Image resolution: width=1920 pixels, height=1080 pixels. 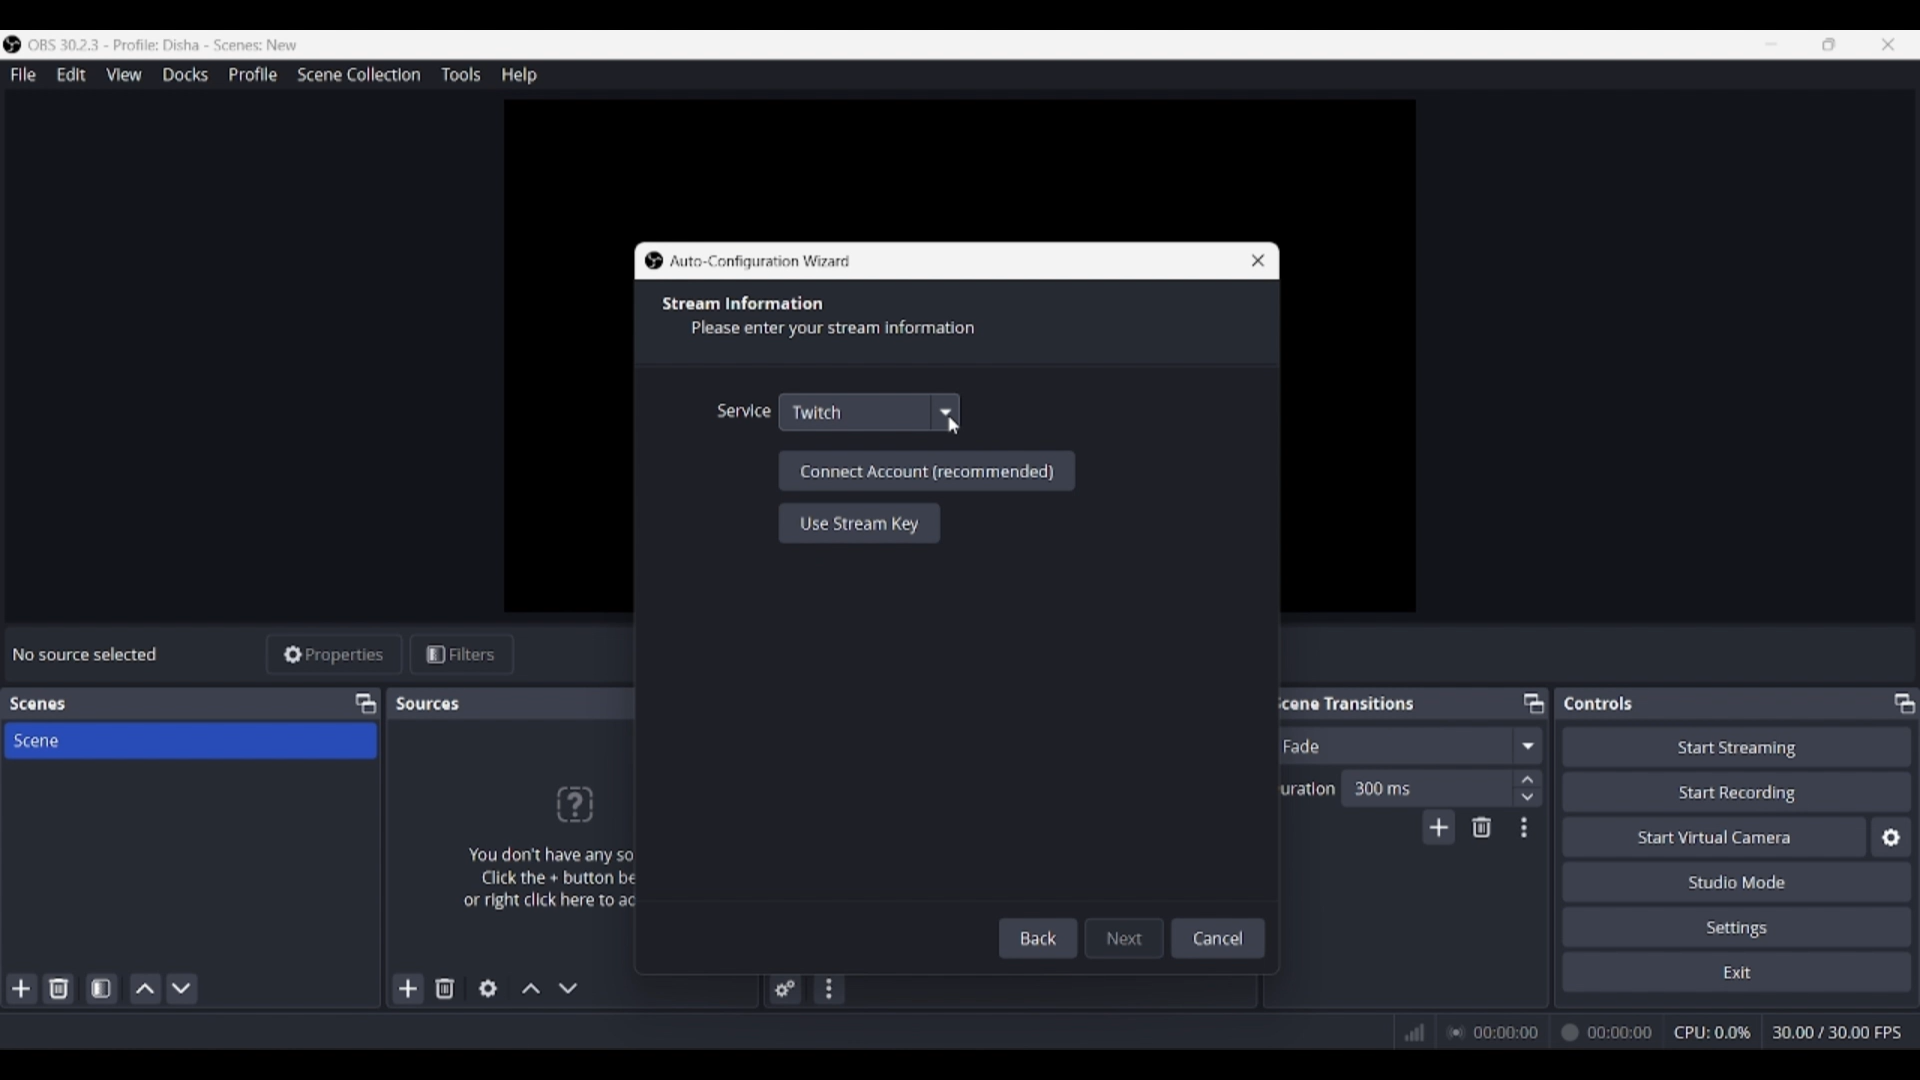 I want to click on Recording duration, so click(x=1549, y=1033).